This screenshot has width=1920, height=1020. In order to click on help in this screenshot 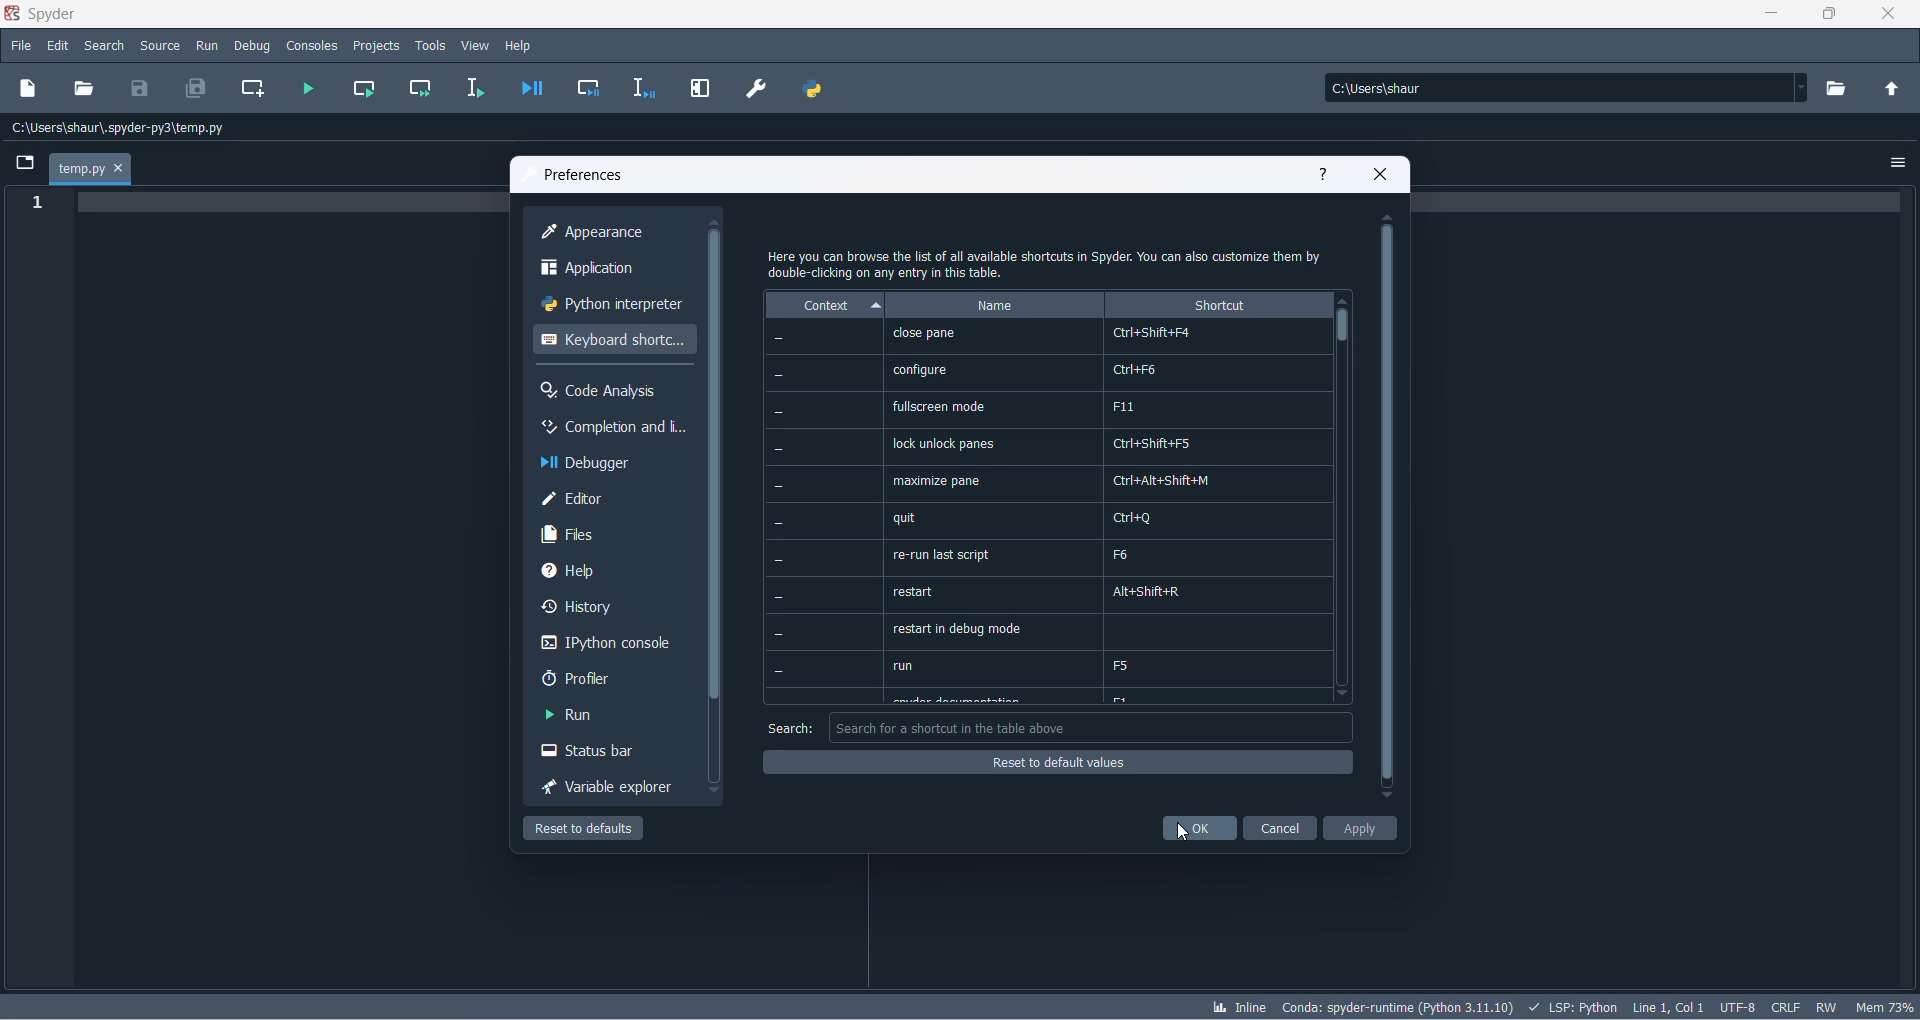, I will do `click(602, 574)`.